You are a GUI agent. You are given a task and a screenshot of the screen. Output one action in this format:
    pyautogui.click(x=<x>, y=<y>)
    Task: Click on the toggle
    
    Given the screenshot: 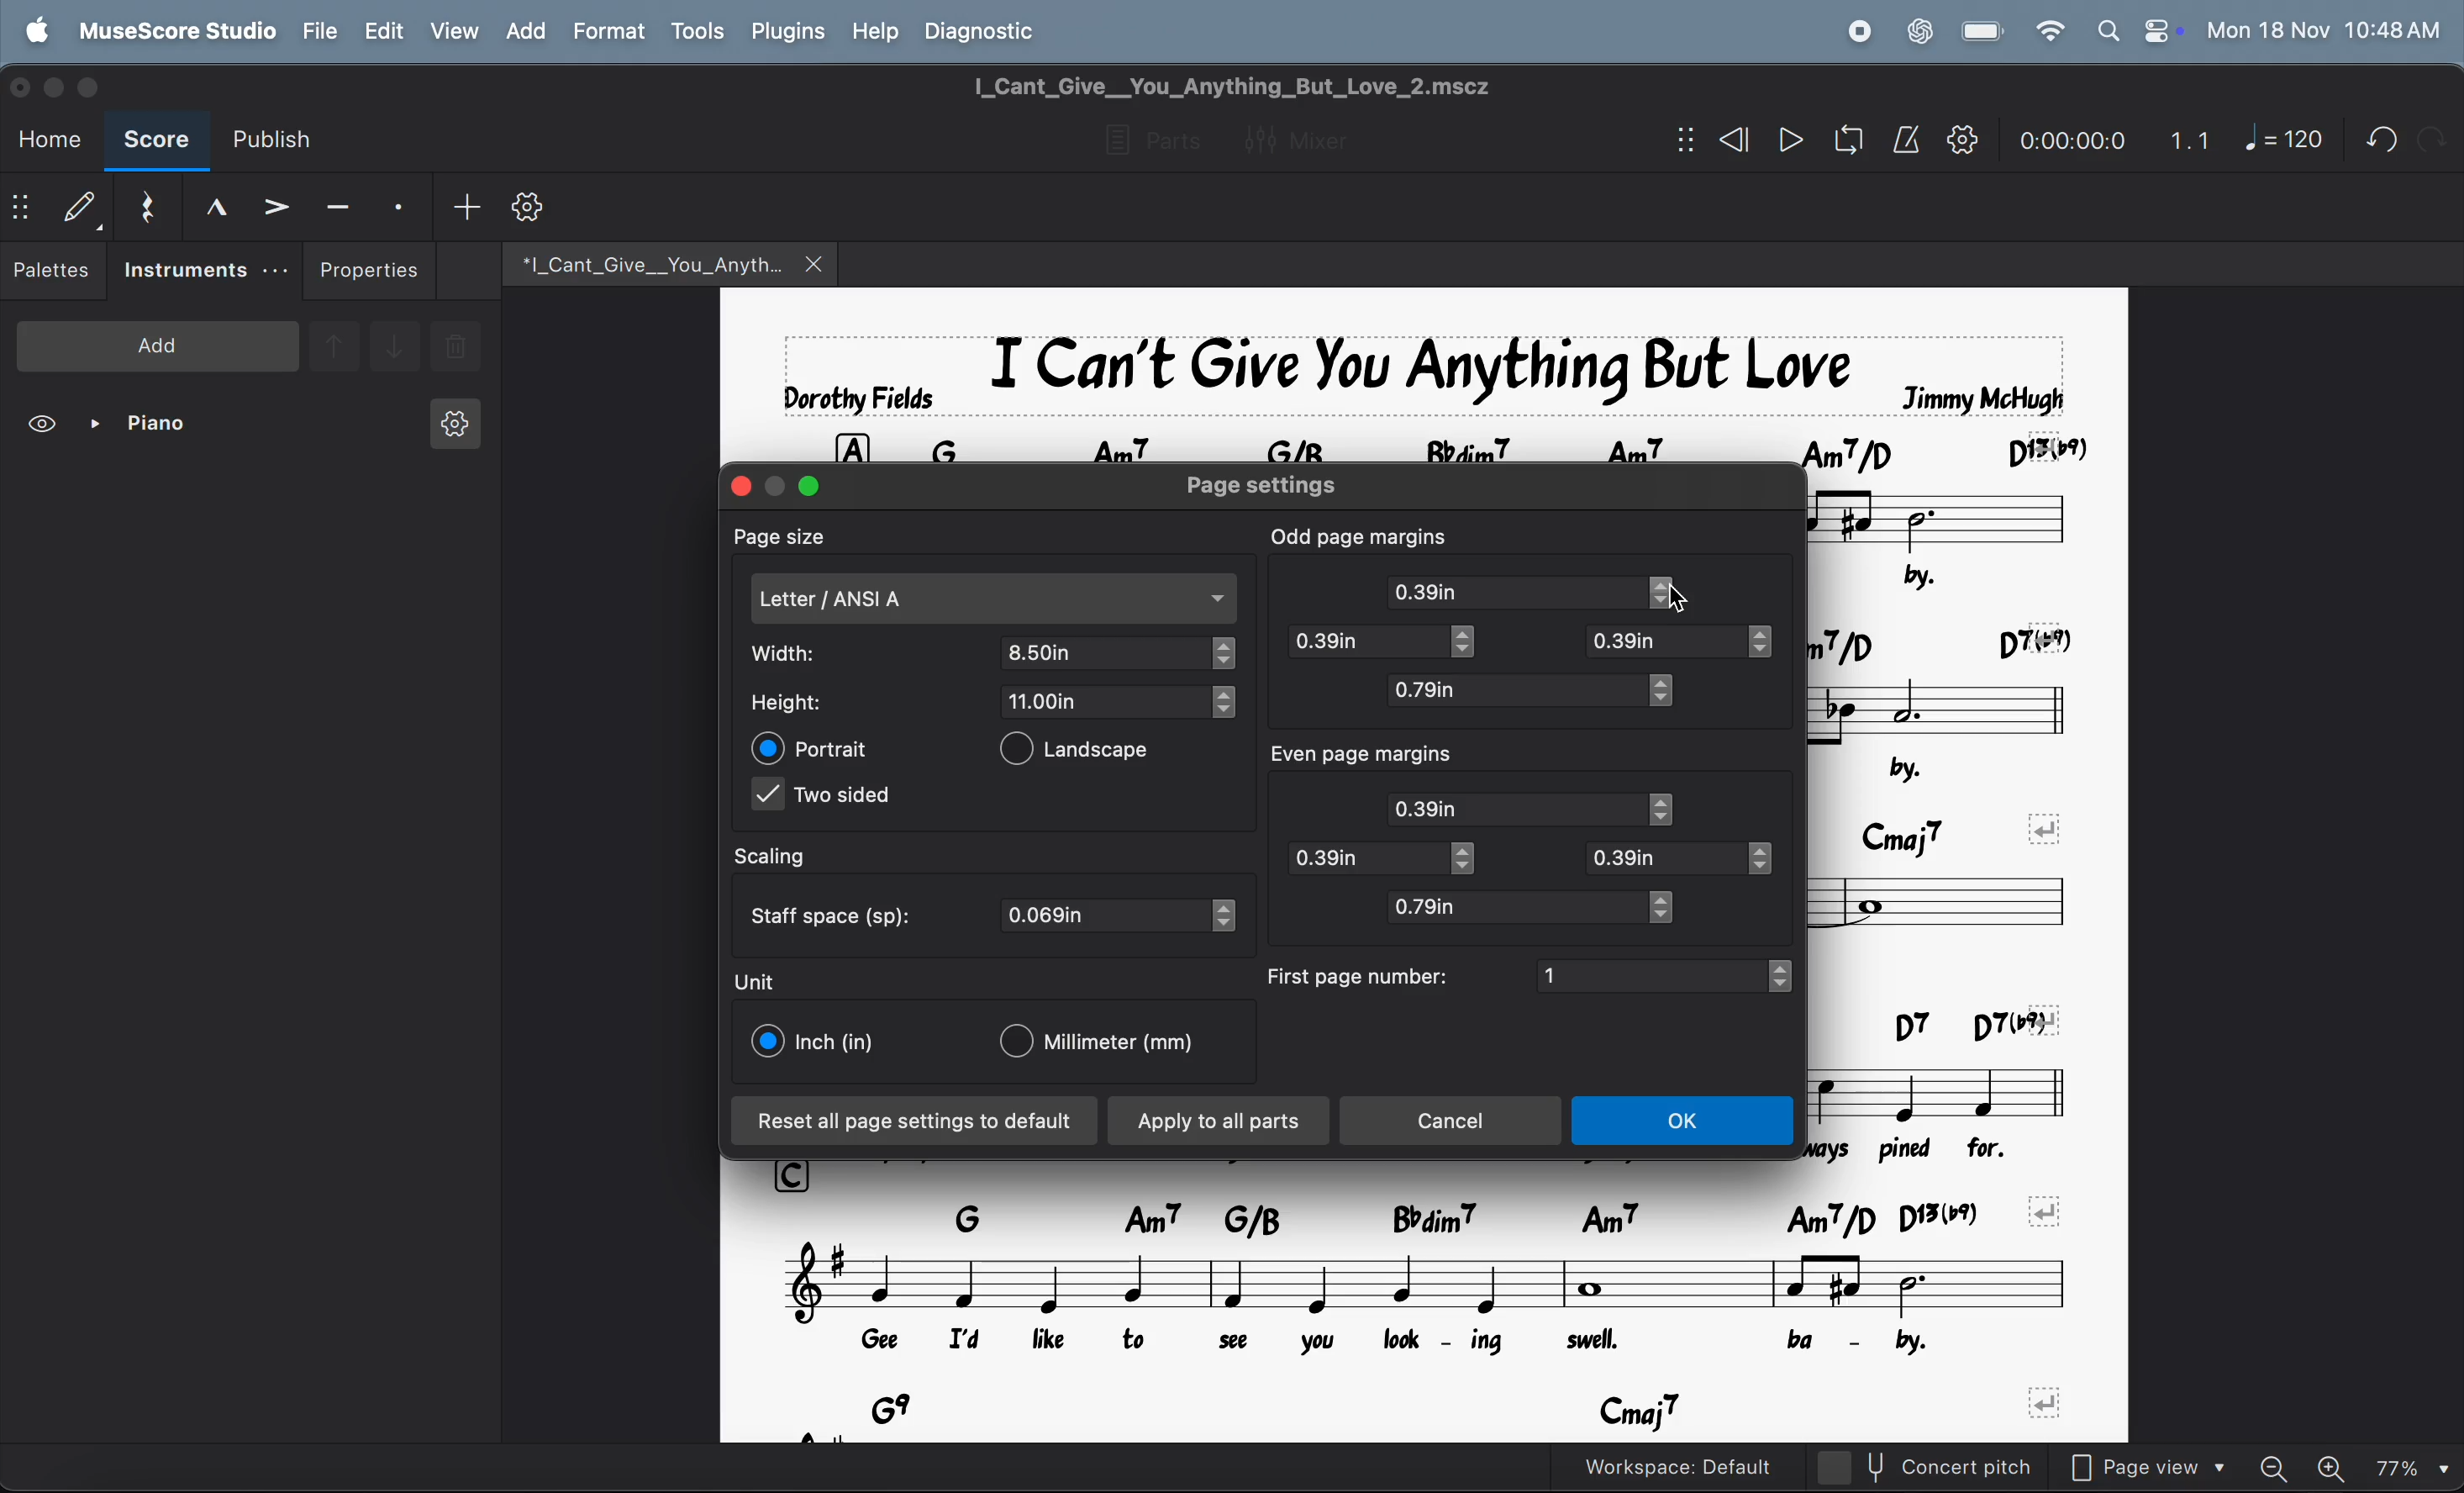 What is the action you would take?
    pyautogui.click(x=1470, y=859)
    